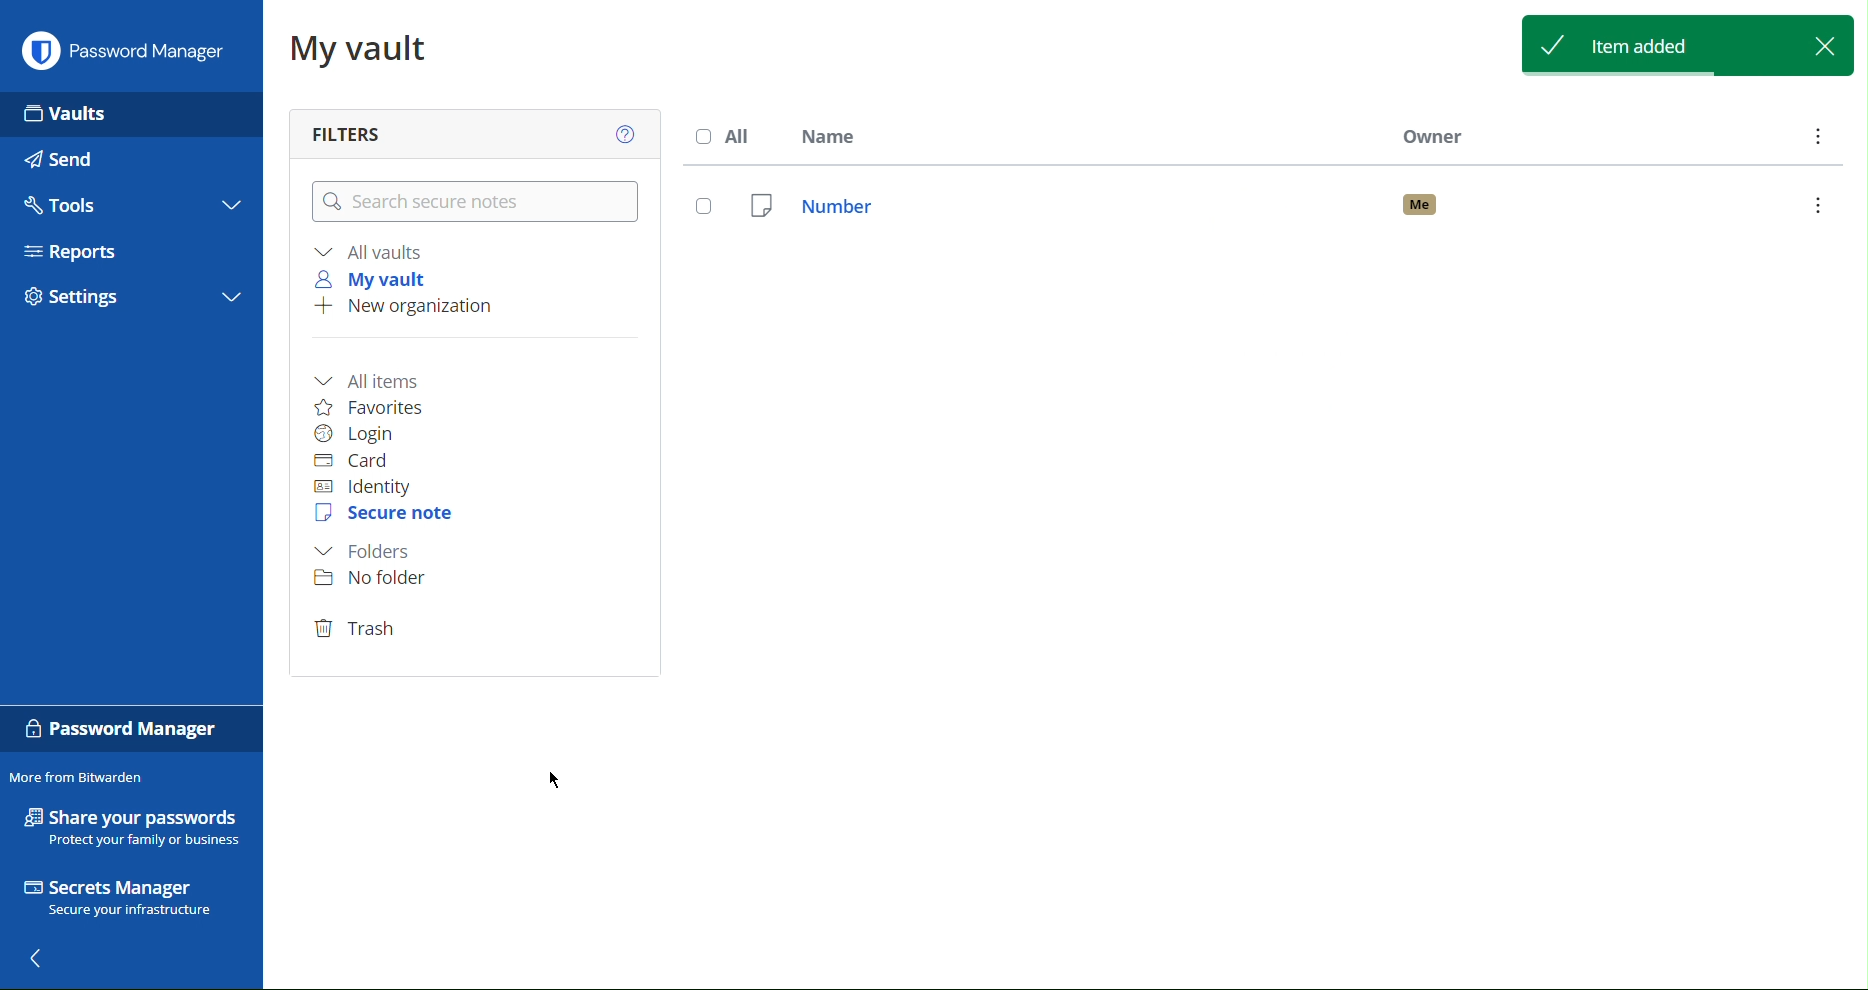 The height and width of the screenshot is (990, 1868). What do you see at coordinates (67, 159) in the screenshot?
I see `Send` at bounding box center [67, 159].